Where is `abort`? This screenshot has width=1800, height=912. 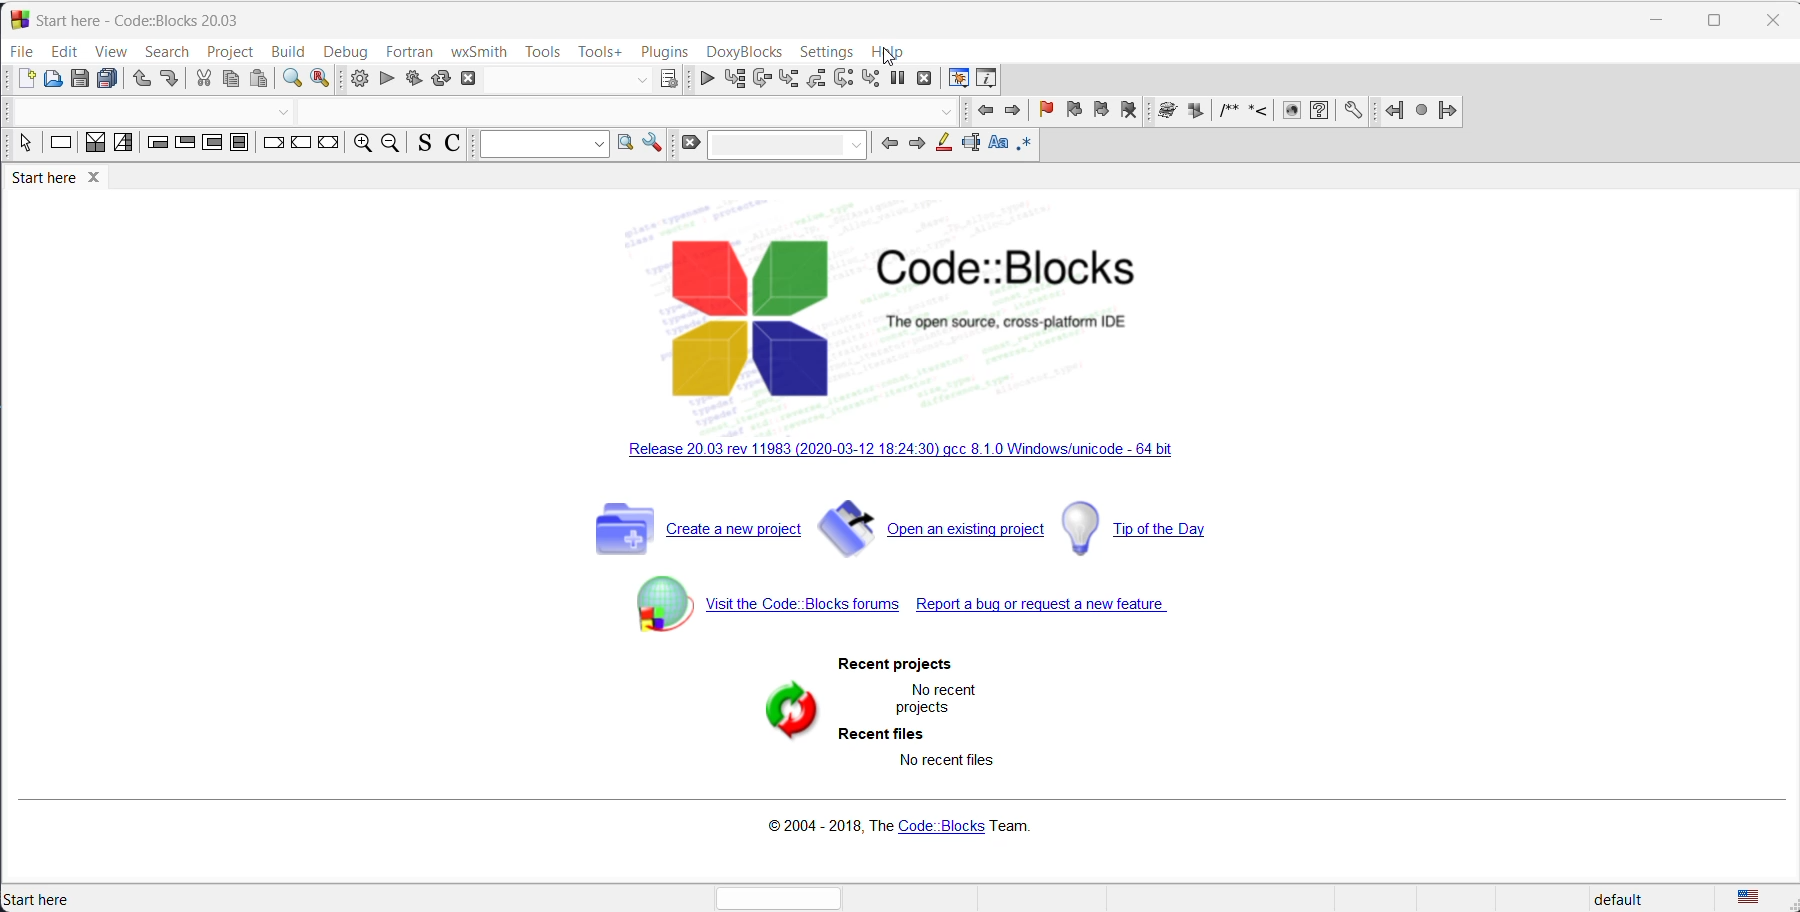 abort is located at coordinates (476, 80).